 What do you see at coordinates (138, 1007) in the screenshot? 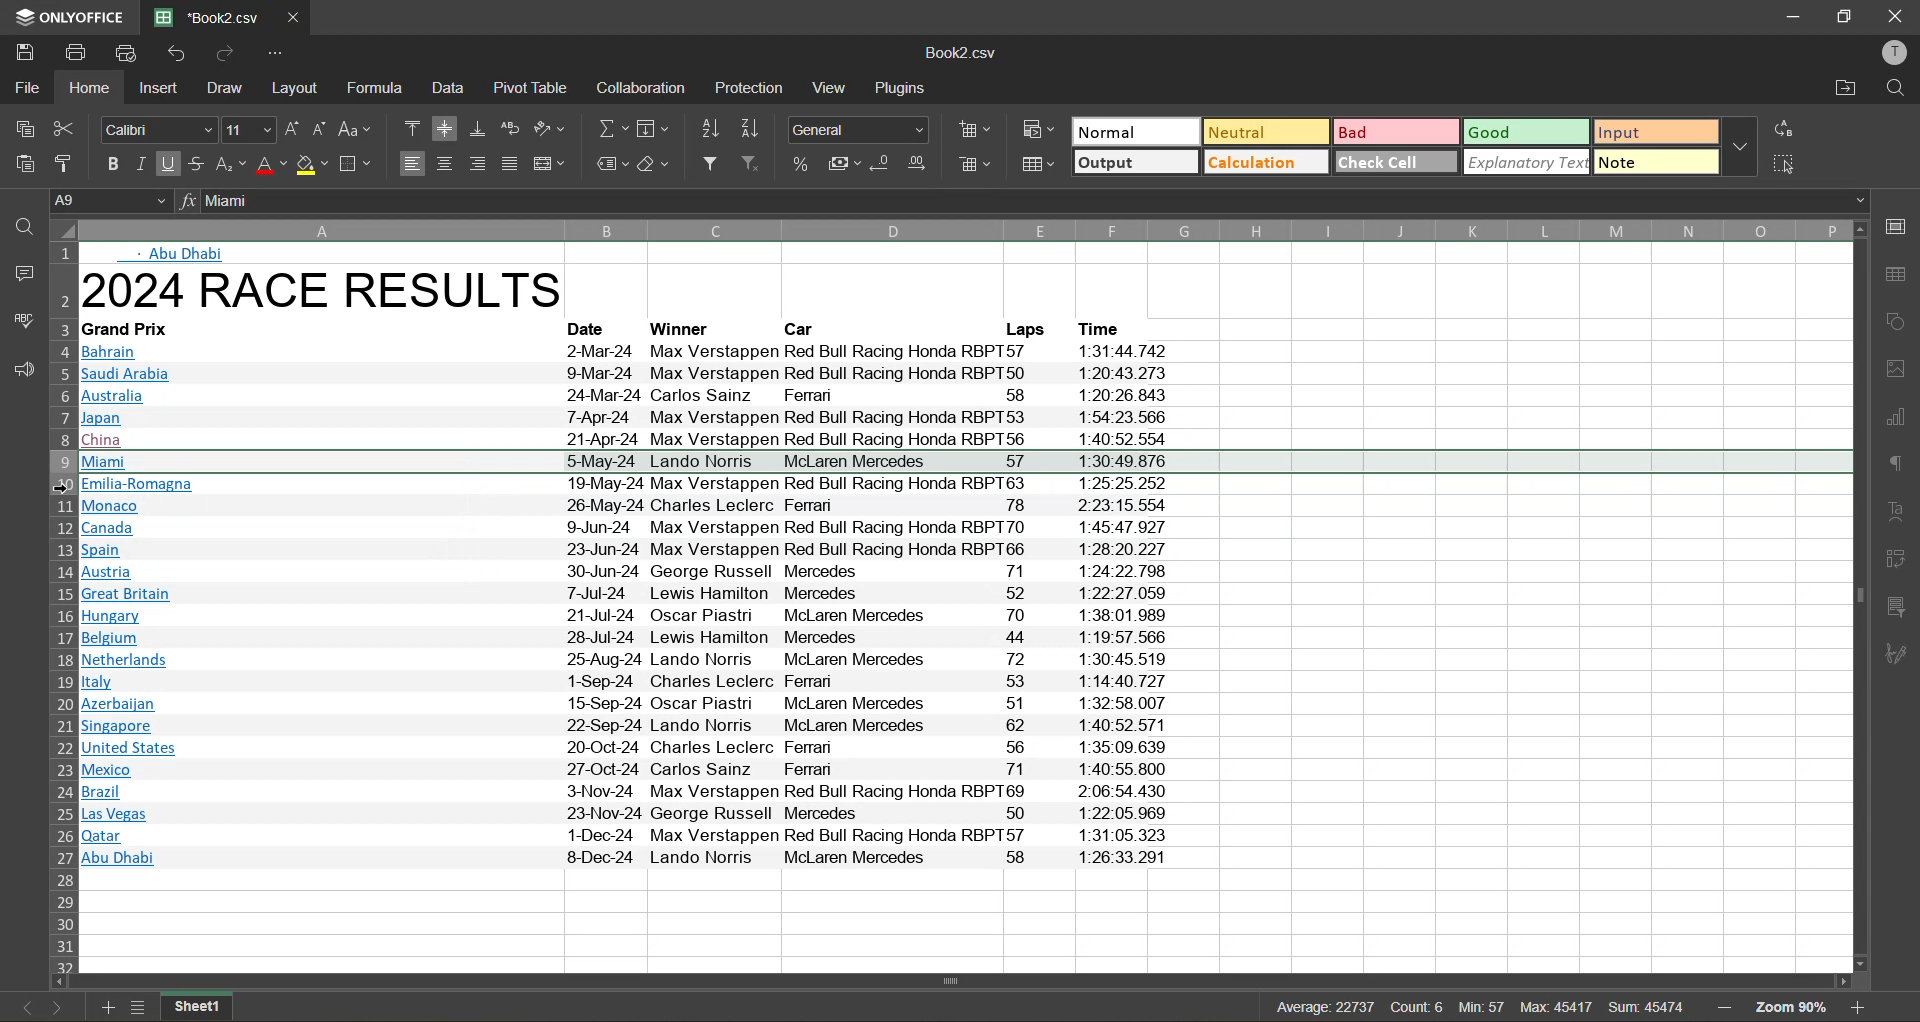
I see `list of sheets` at bounding box center [138, 1007].